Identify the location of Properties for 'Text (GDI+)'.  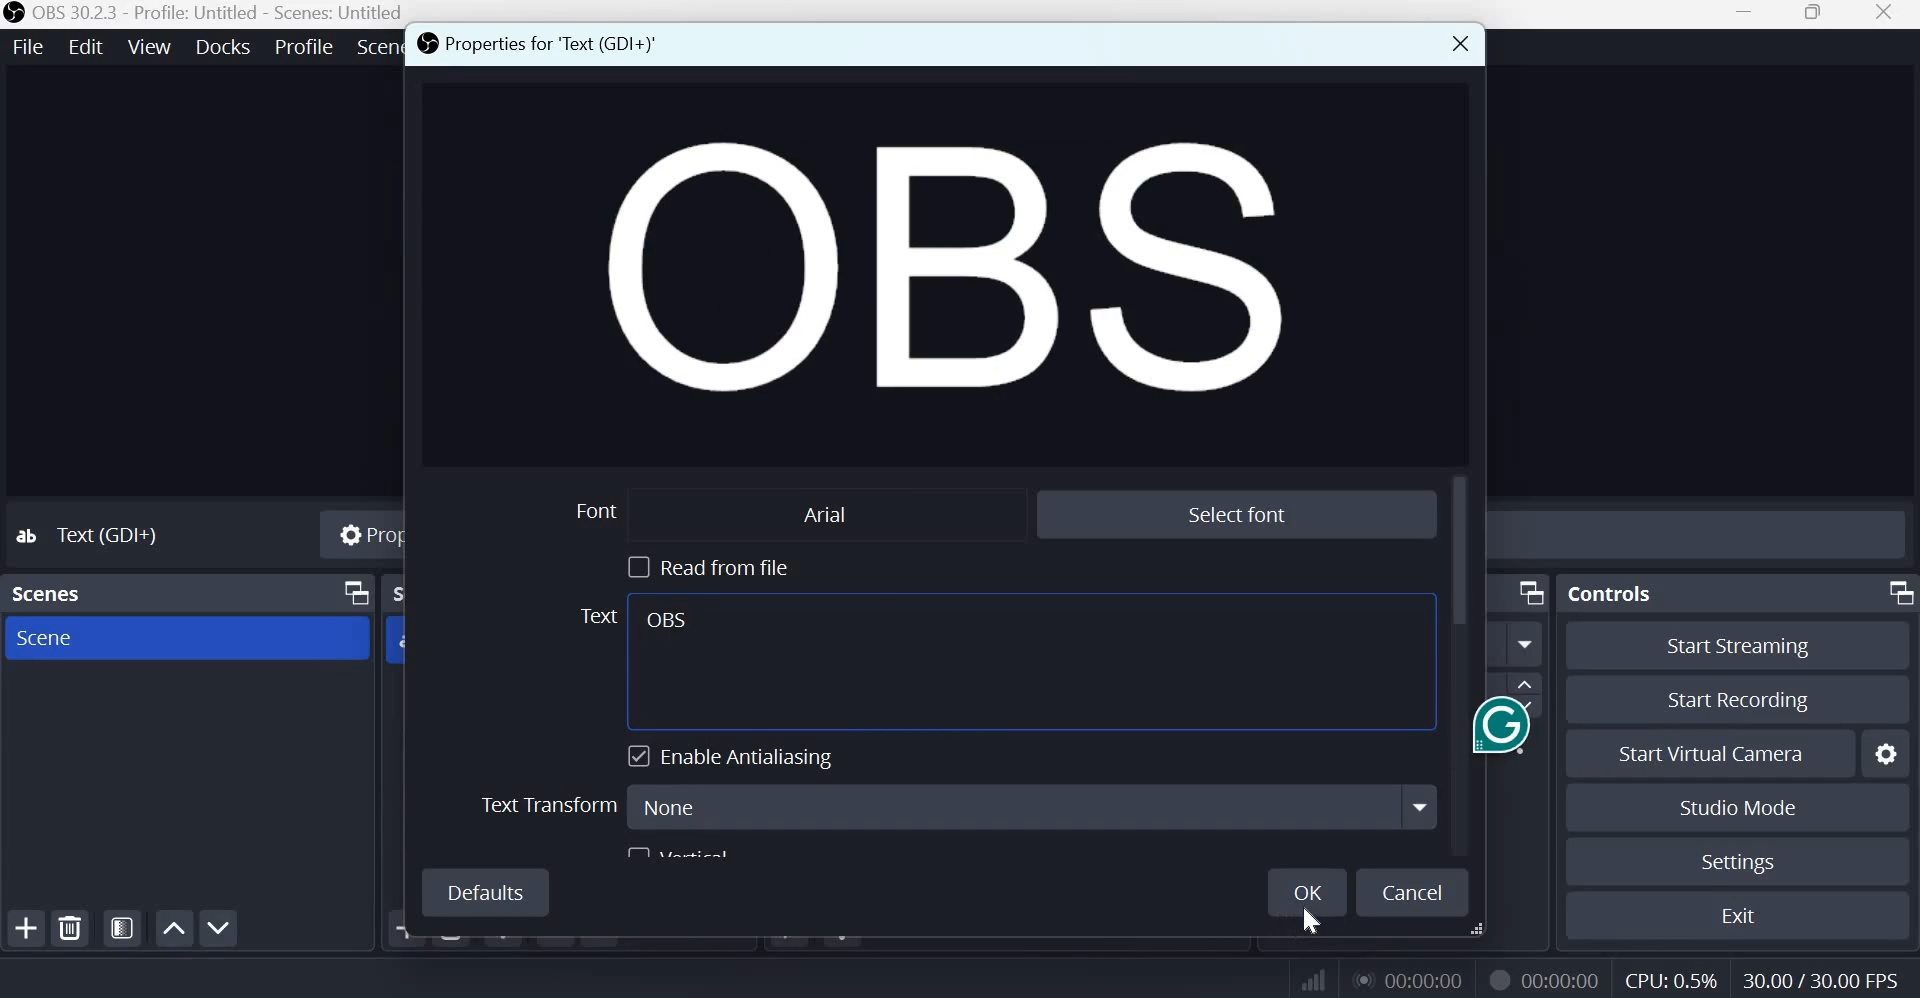
(543, 41).